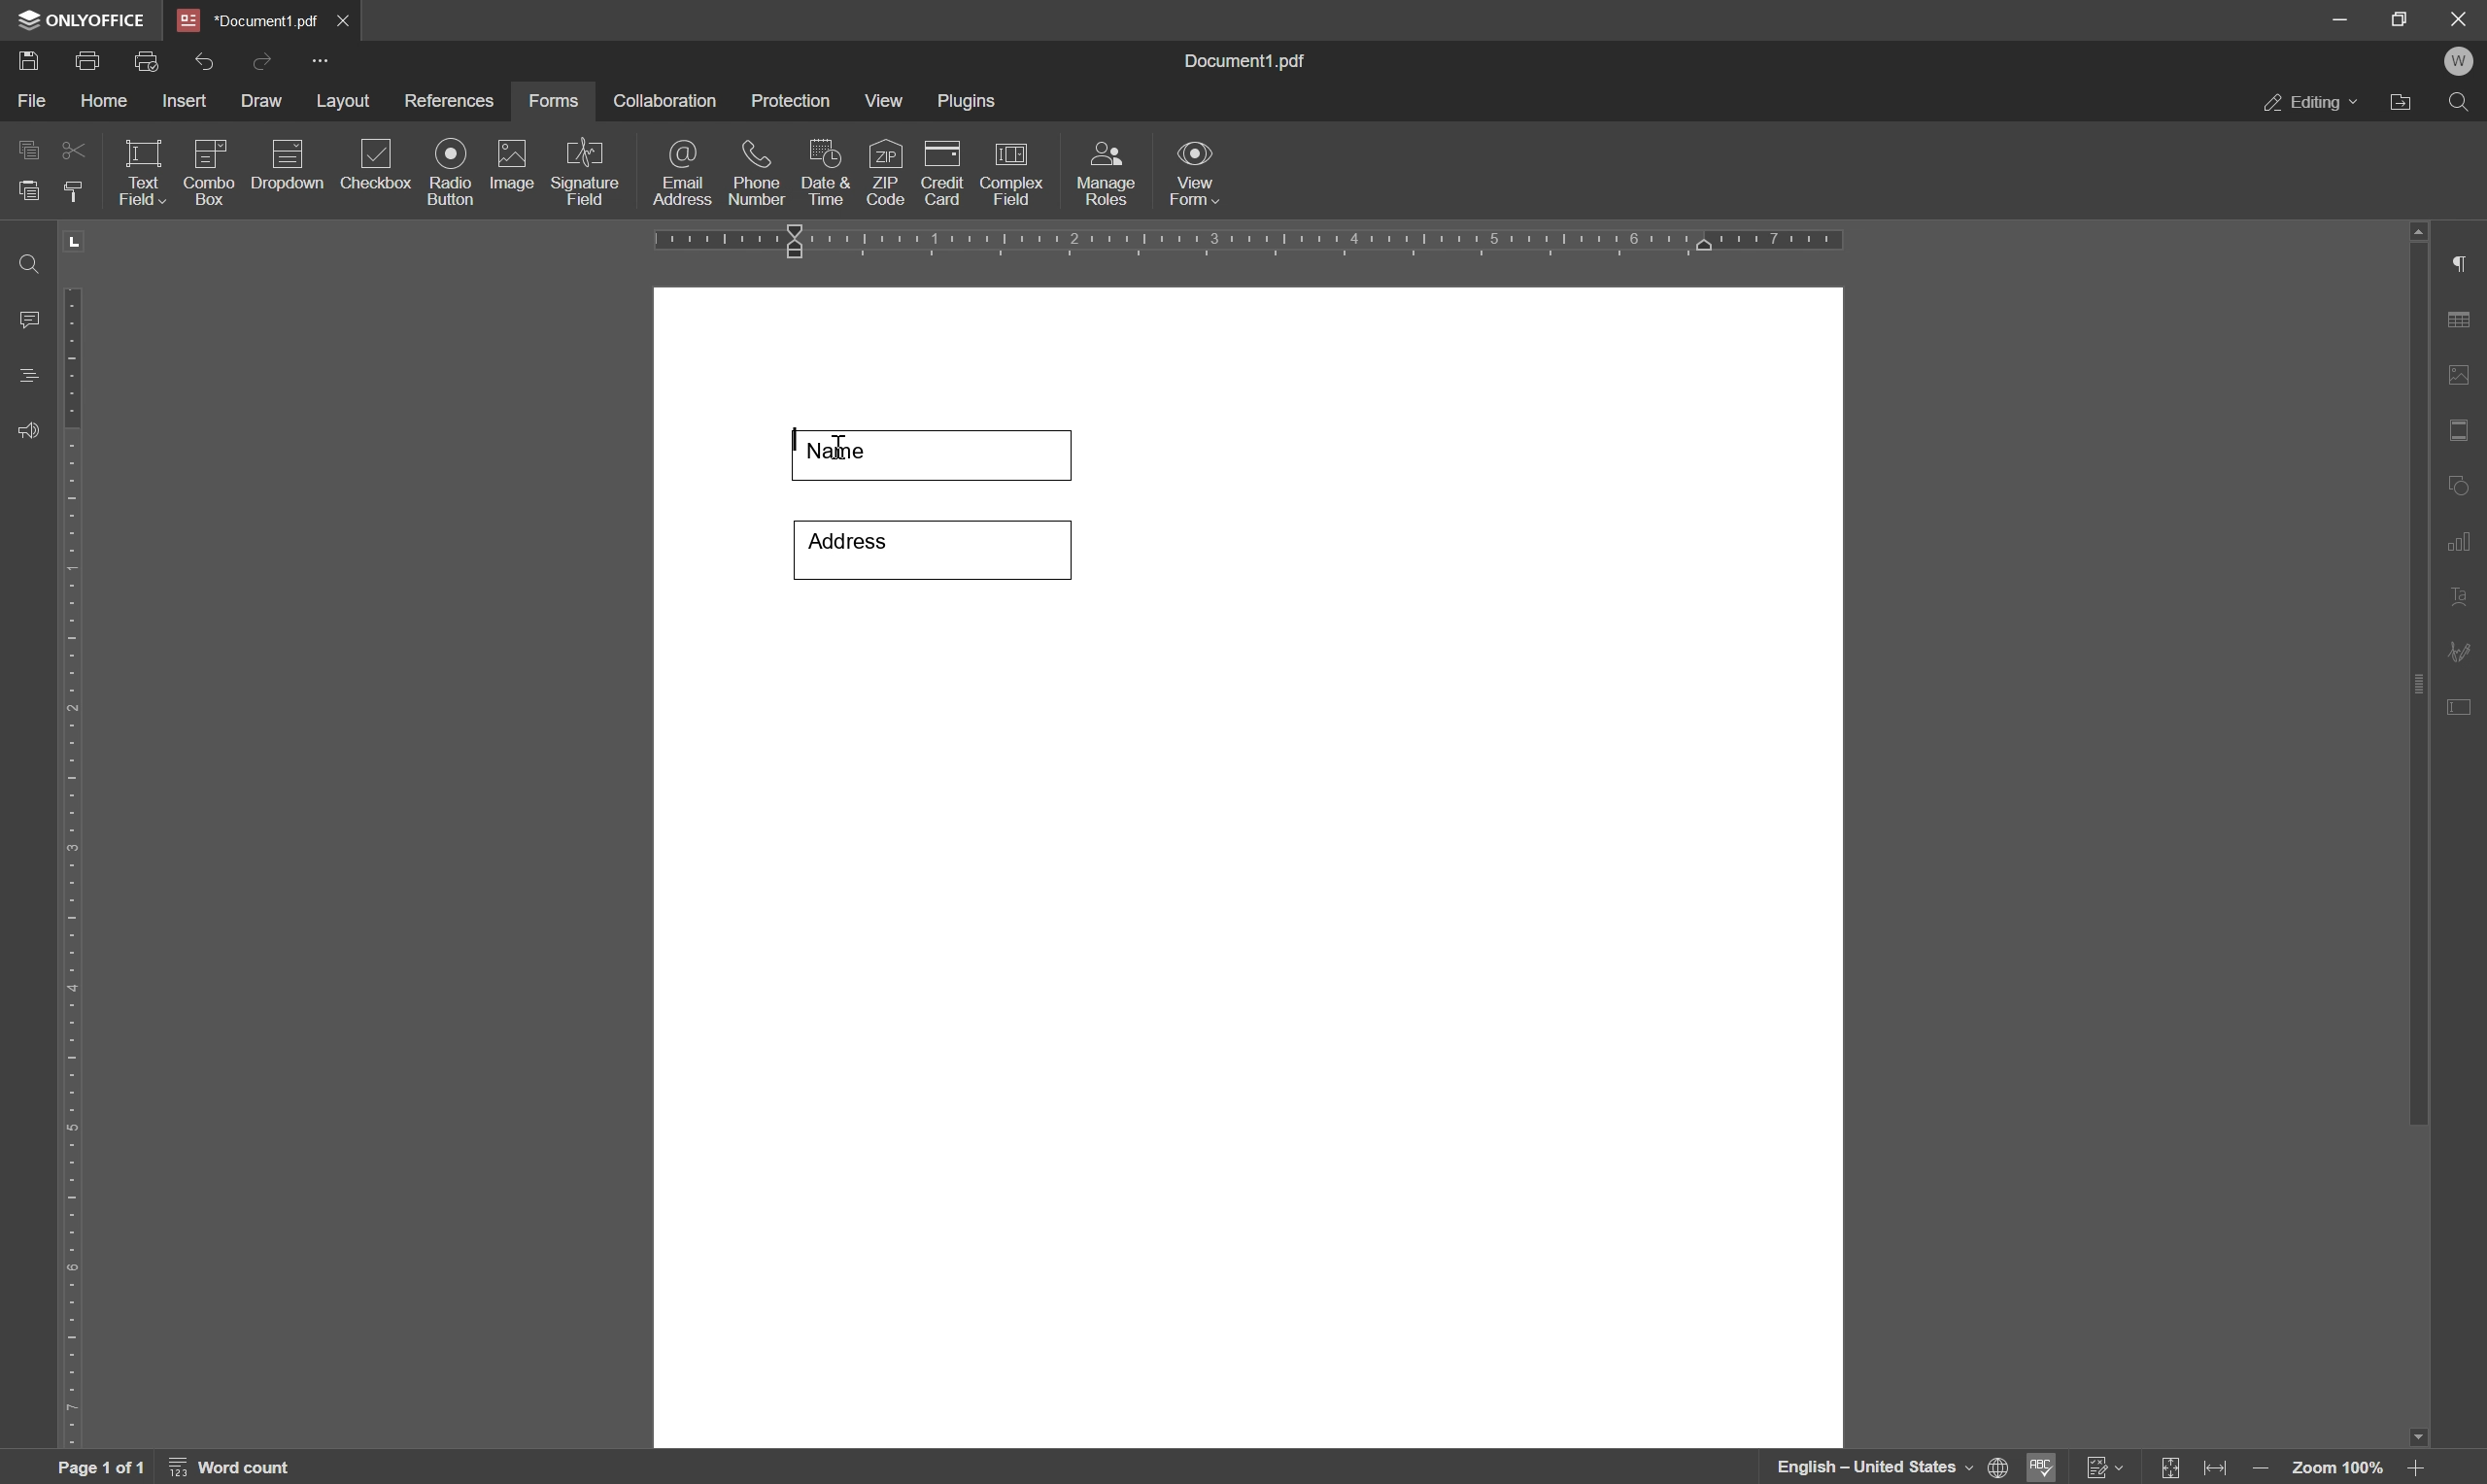 The image size is (2487, 1484). Describe the element at coordinates (73, 148) in the screenshot. I see `cut` at that location.